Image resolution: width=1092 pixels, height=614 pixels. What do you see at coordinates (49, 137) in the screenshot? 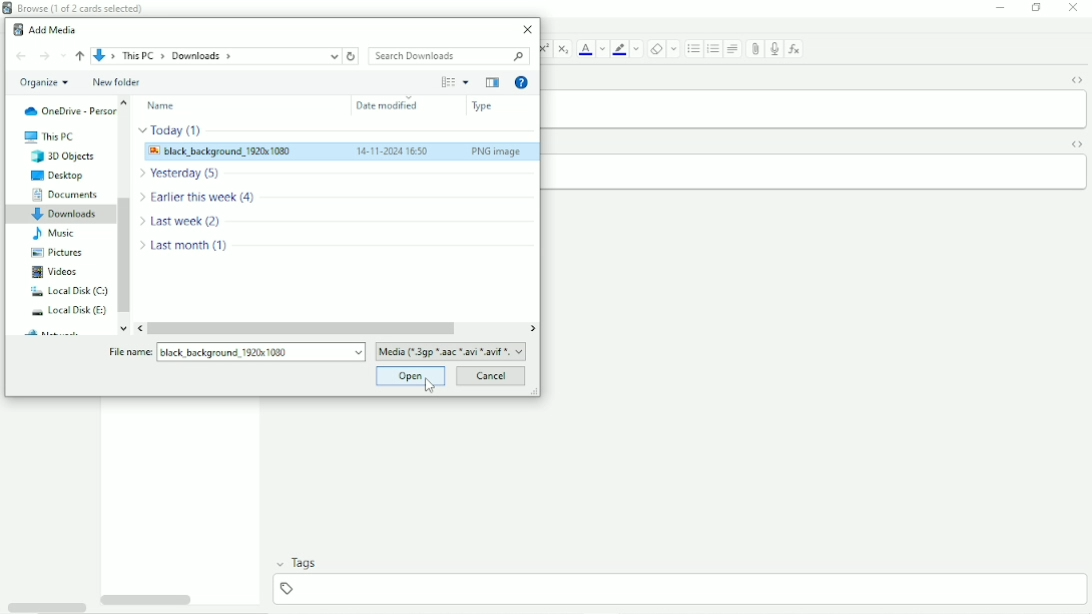
I see `This PC` at bounding box center [49, 137].